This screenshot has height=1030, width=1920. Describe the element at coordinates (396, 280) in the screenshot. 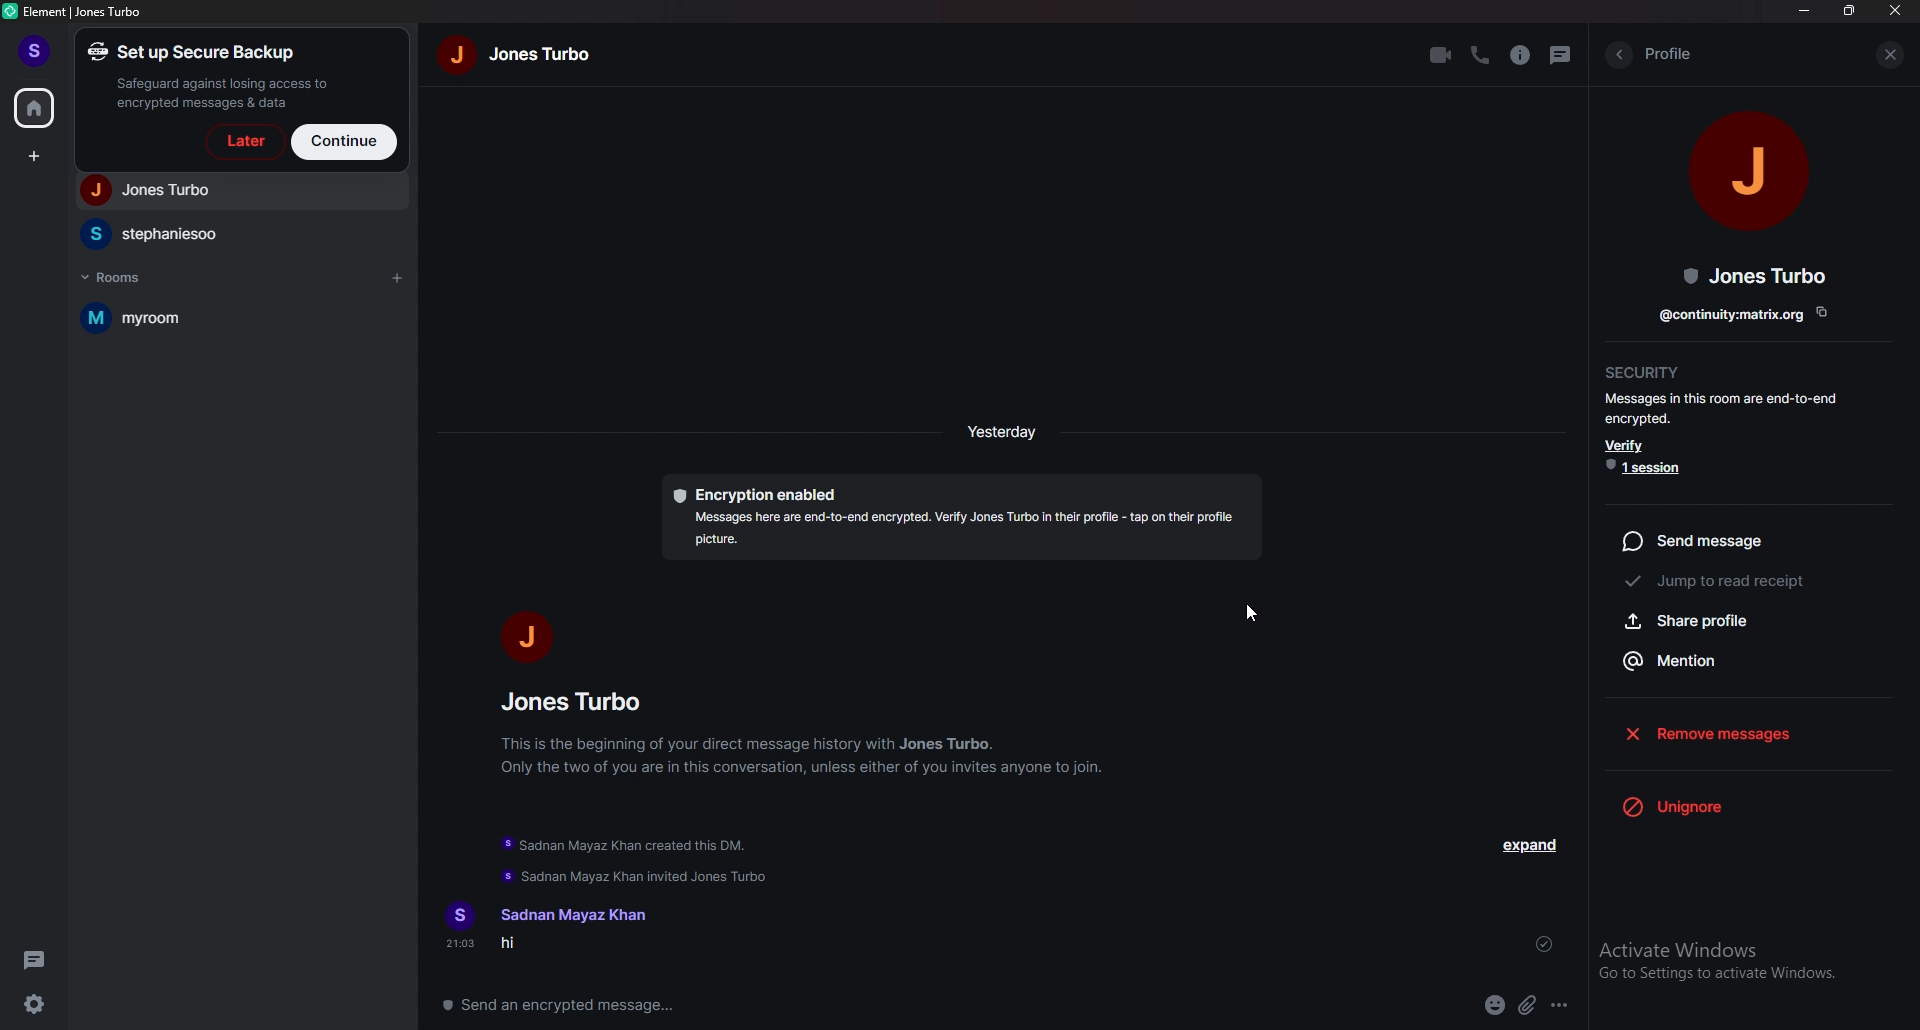

I see `add room` at that location.